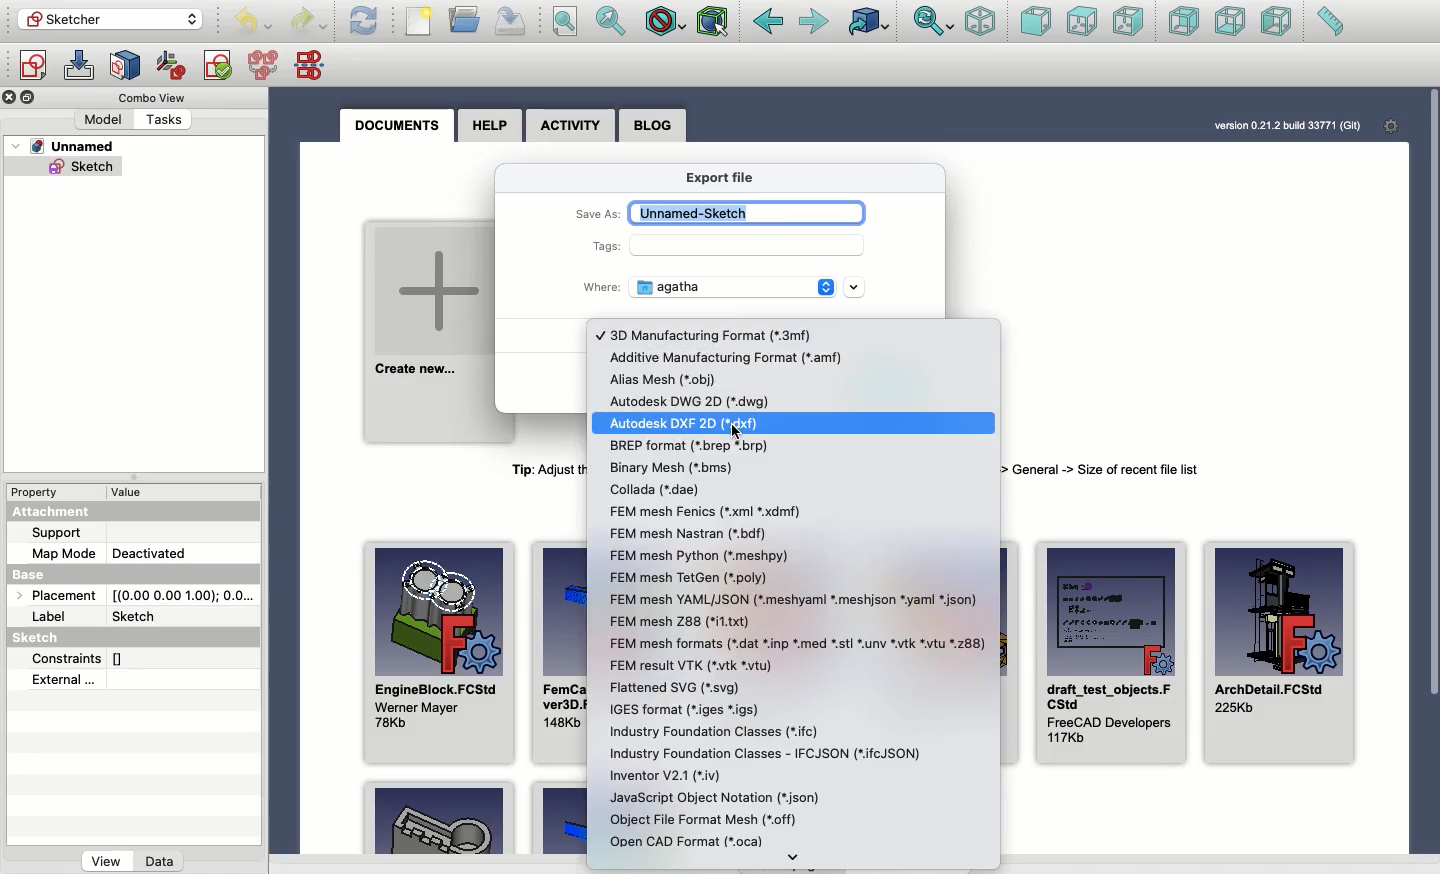  Describe the element at coordinates (112, 553) in the screenshot. I see `Map mode deactivated` at that location.